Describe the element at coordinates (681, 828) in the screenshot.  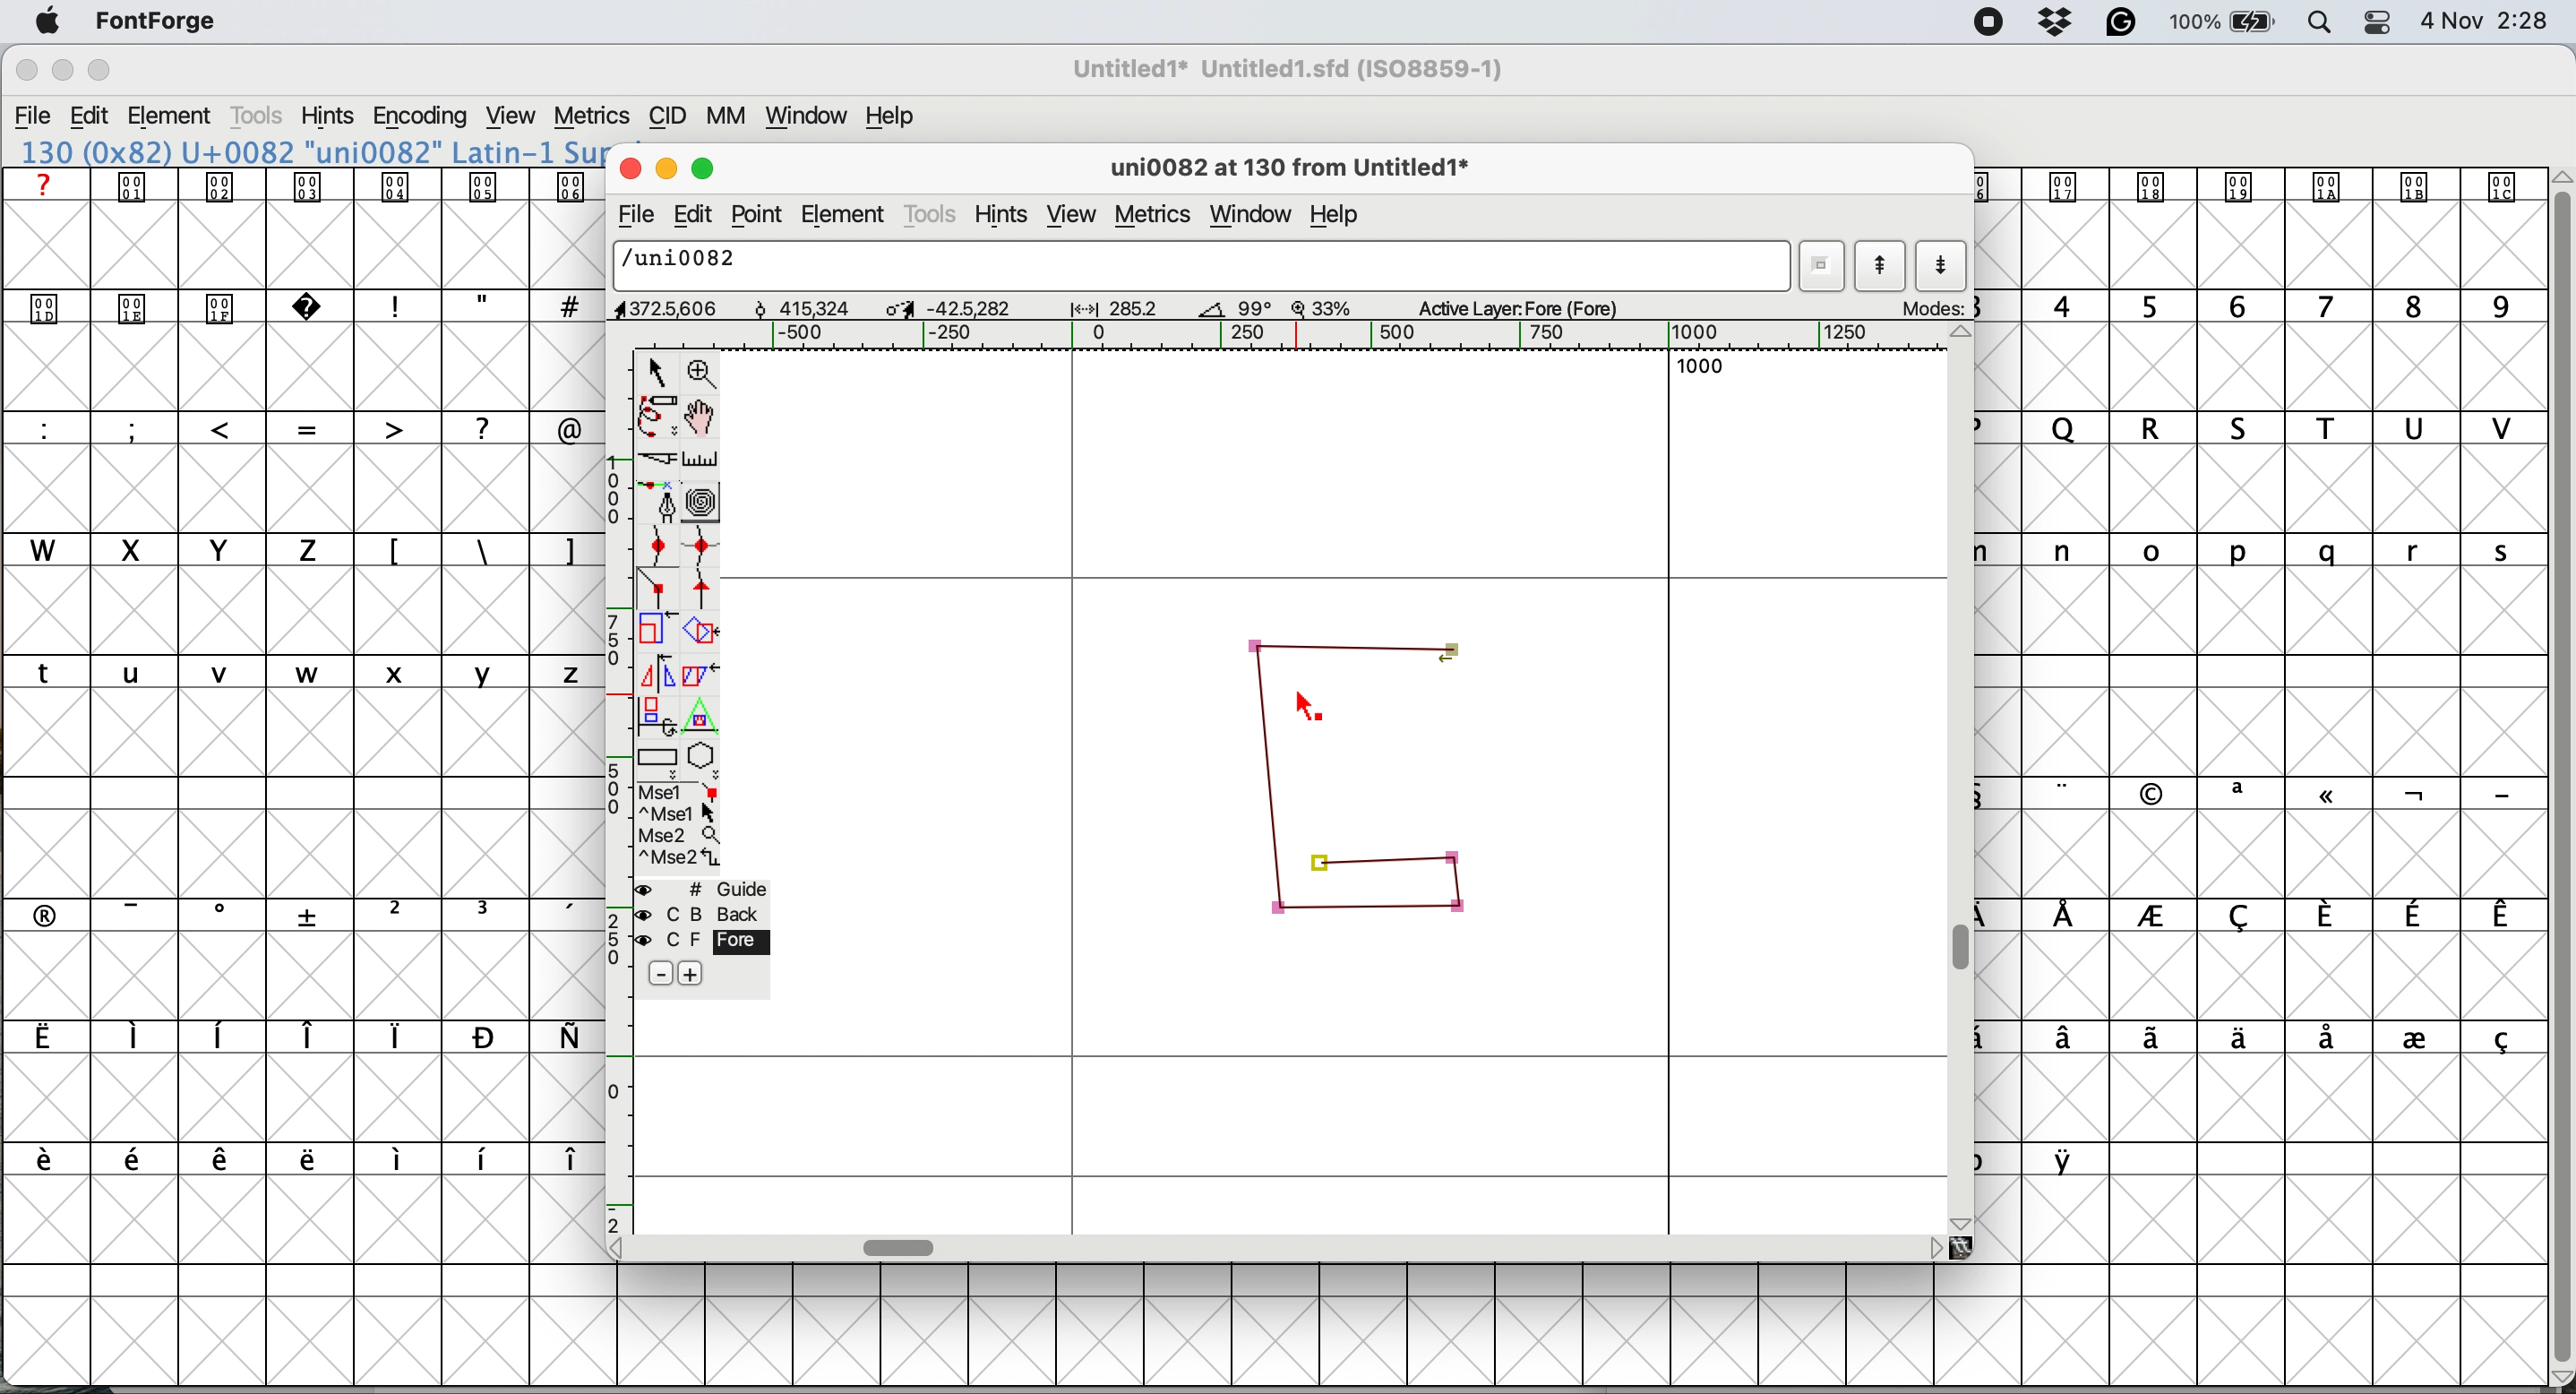
I see `selections` at that location.